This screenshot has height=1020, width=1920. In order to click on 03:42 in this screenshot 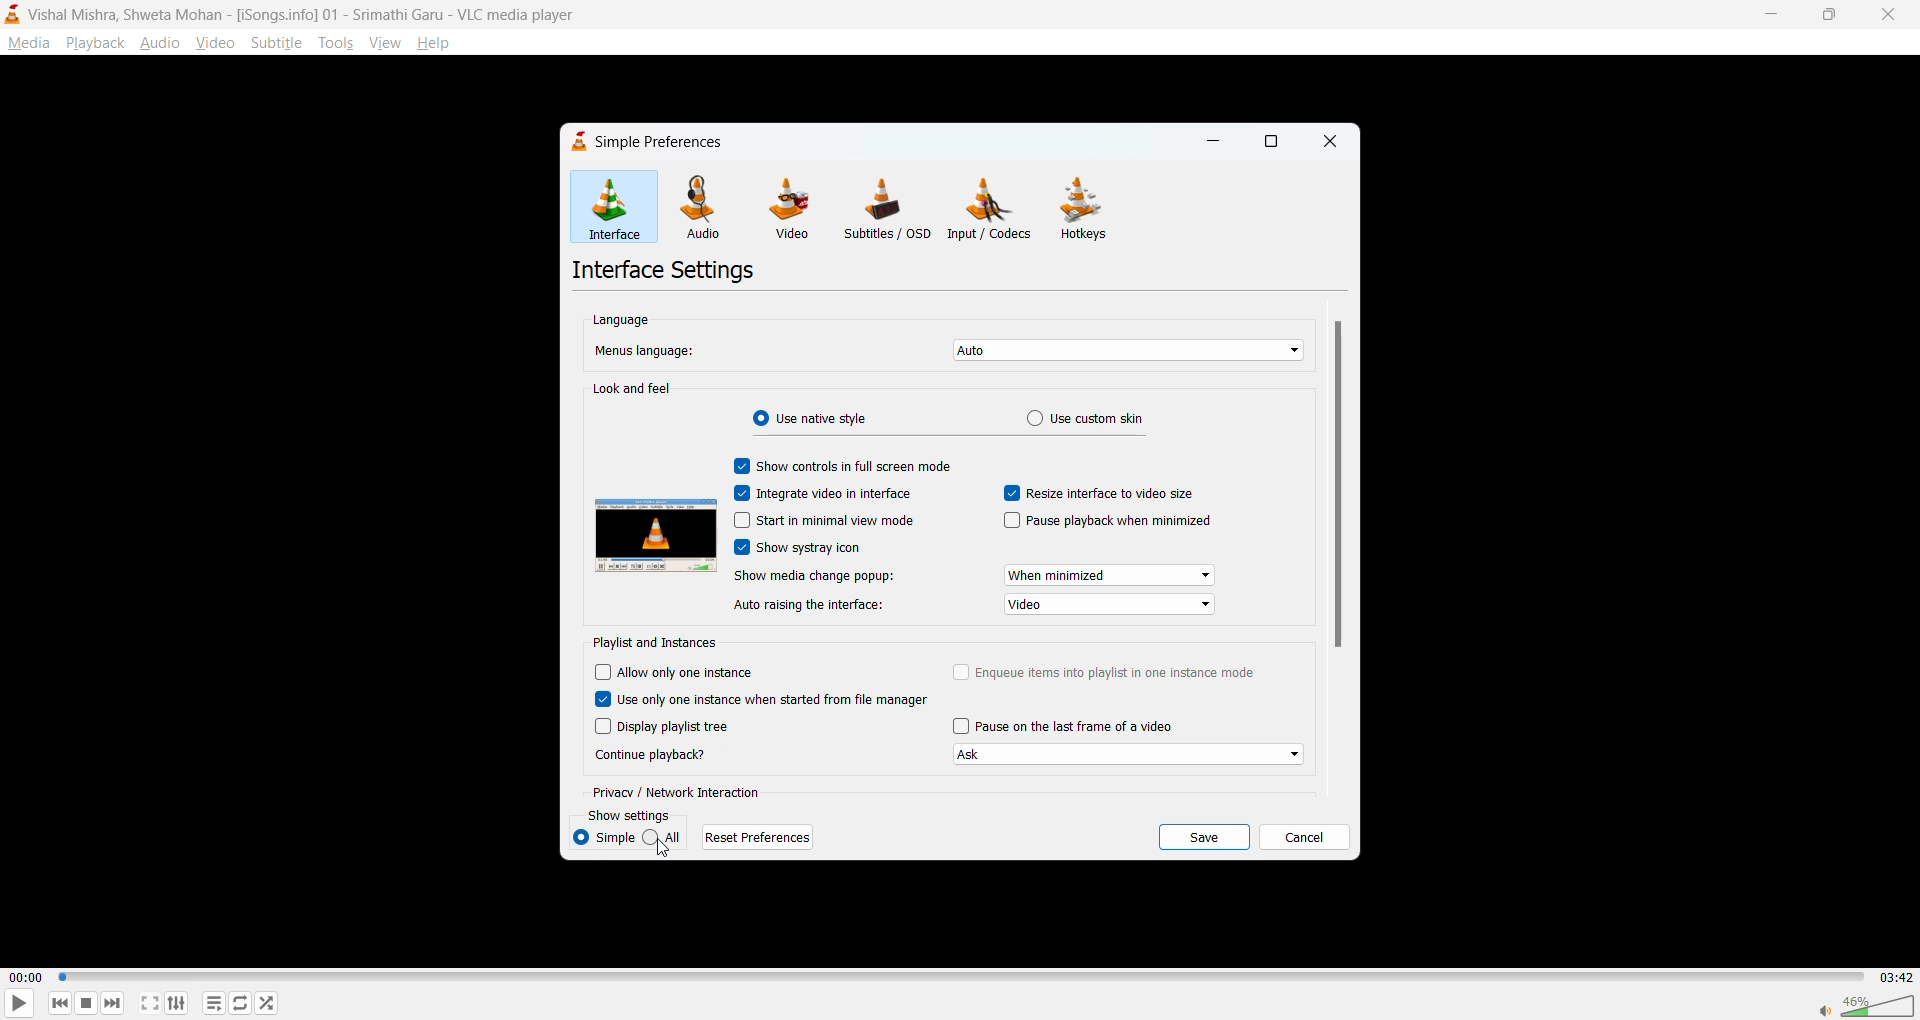, I will do `click(1892, 977)`.